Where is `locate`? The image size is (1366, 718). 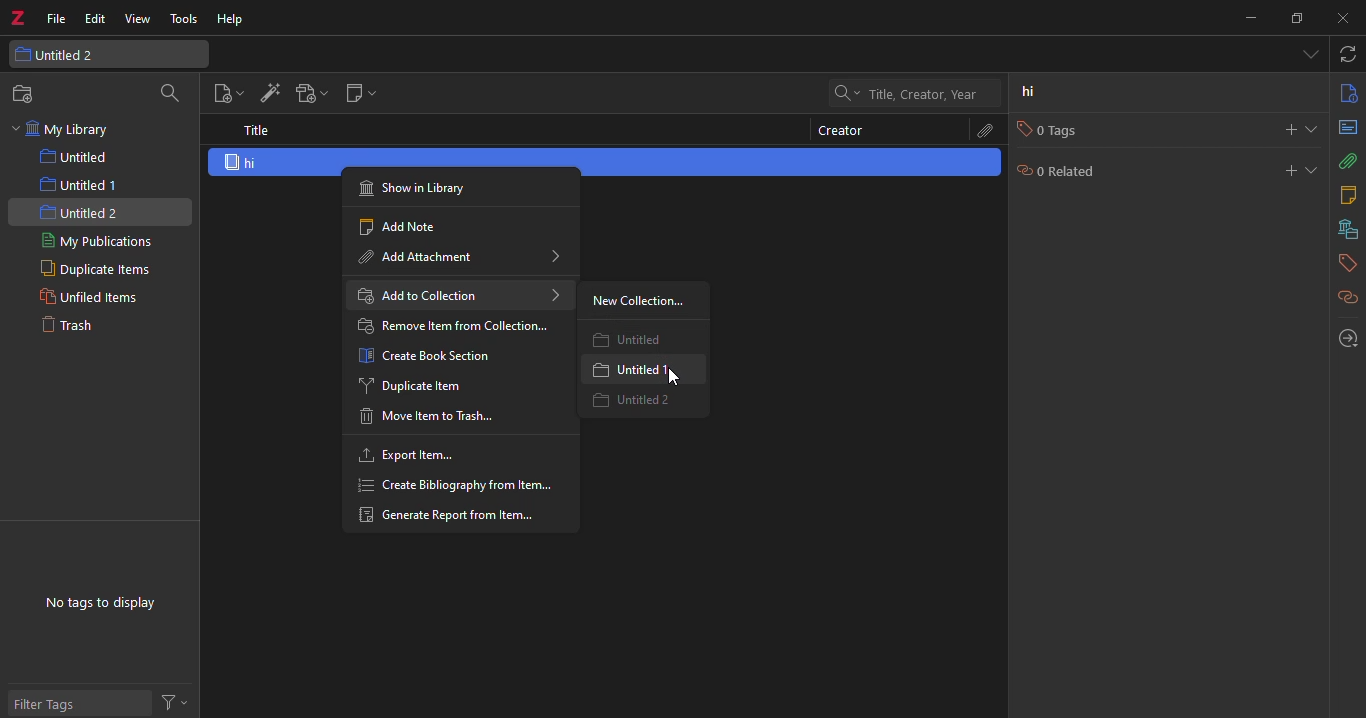 locate is located at coordinates (1341, 338).